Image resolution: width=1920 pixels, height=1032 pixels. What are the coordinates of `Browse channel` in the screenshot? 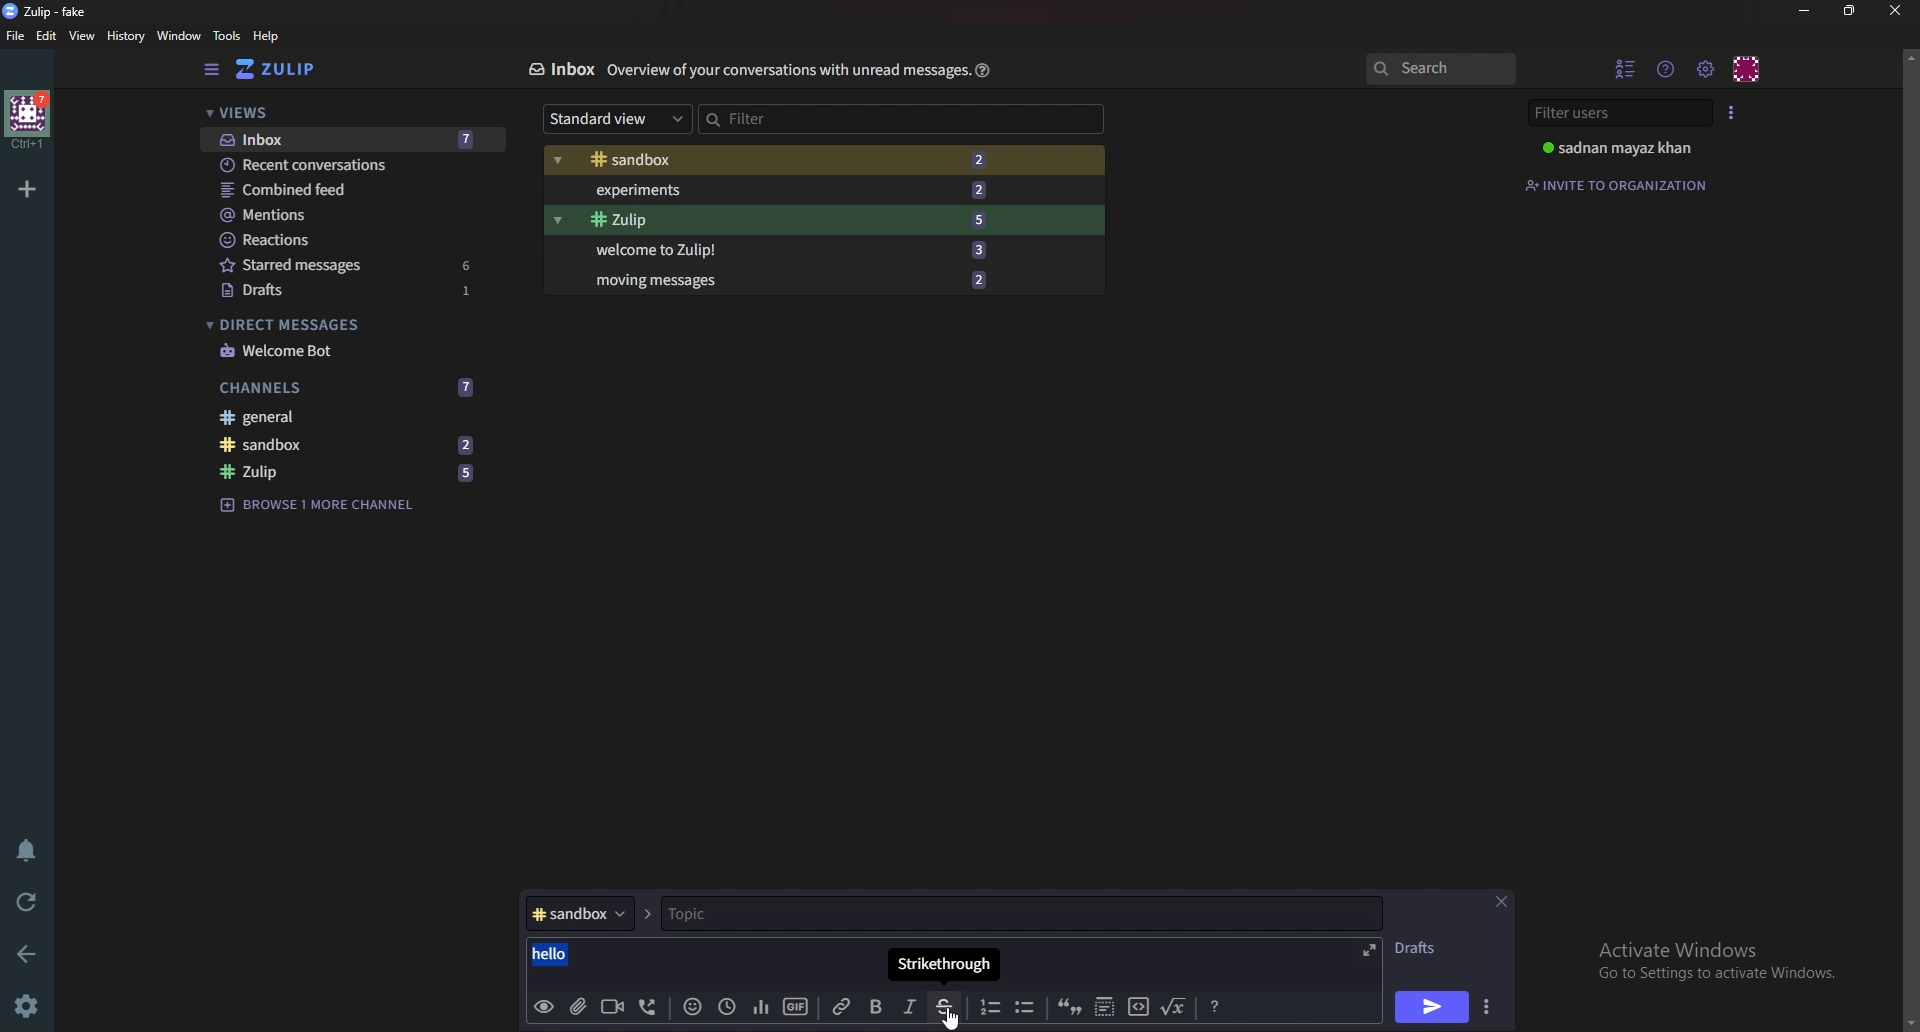 It's located at (320, 510).